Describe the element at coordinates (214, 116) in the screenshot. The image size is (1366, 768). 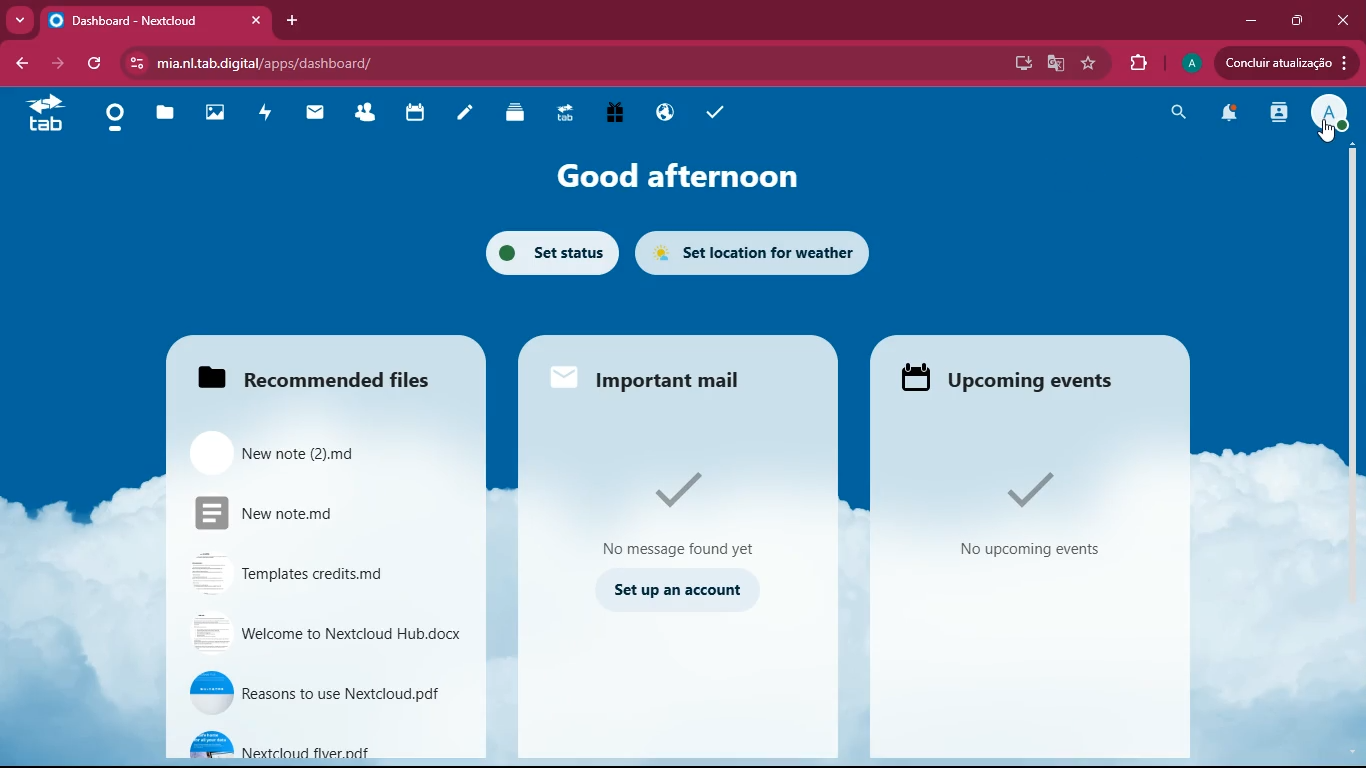
I see `images` at that location.